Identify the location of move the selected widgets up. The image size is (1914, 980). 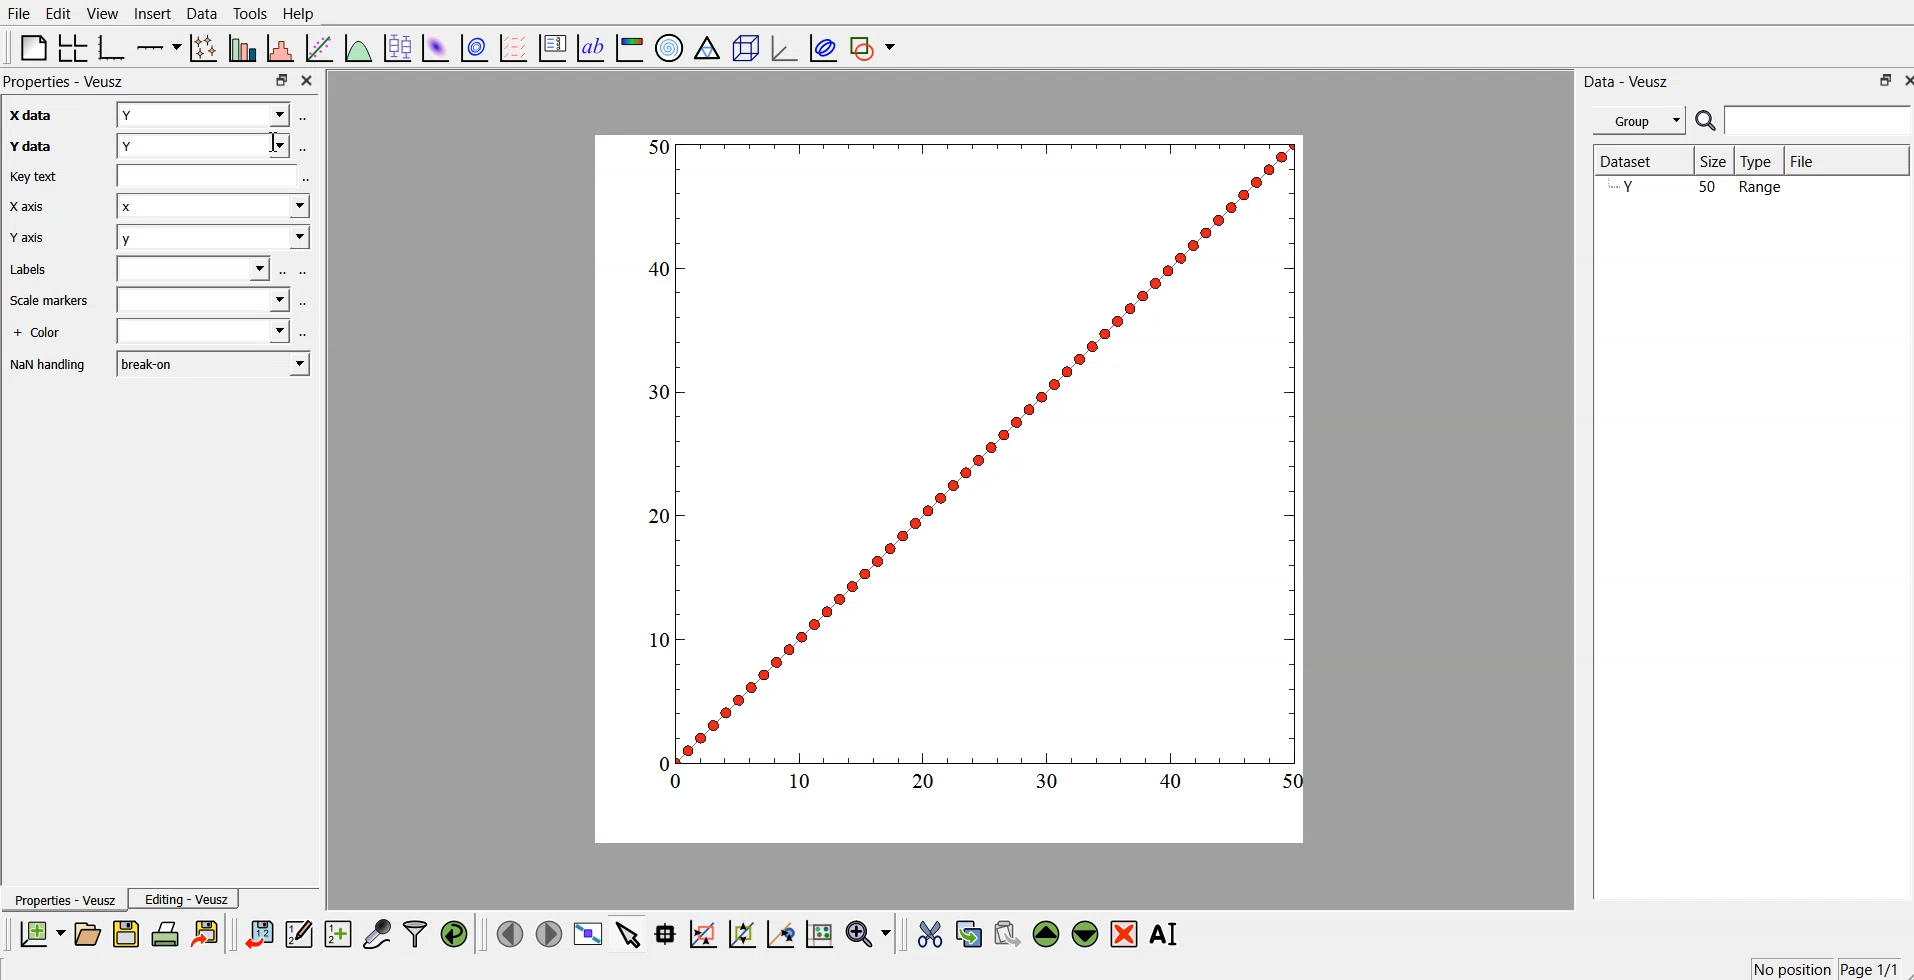
(1048, 934).